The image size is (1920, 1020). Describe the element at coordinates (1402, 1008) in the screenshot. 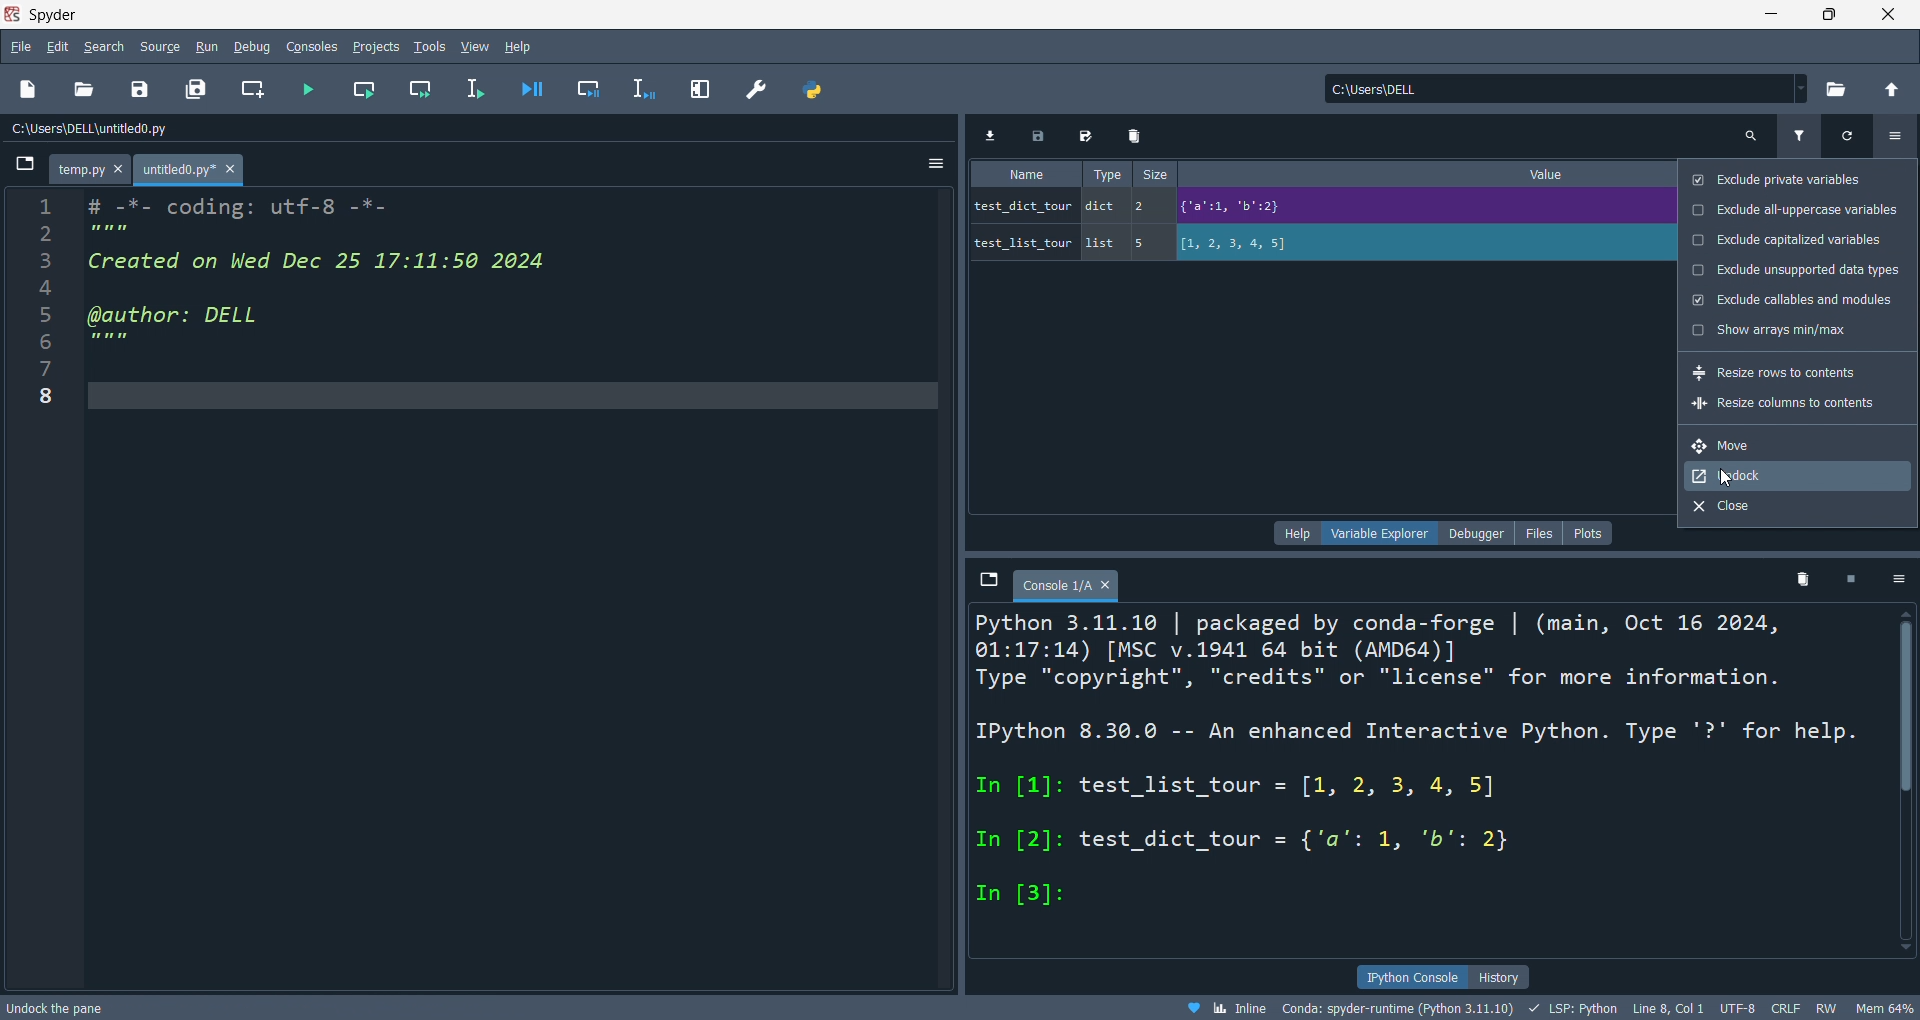

I see `Conds: spyder-runtime(Python3.11.10)` at that location.